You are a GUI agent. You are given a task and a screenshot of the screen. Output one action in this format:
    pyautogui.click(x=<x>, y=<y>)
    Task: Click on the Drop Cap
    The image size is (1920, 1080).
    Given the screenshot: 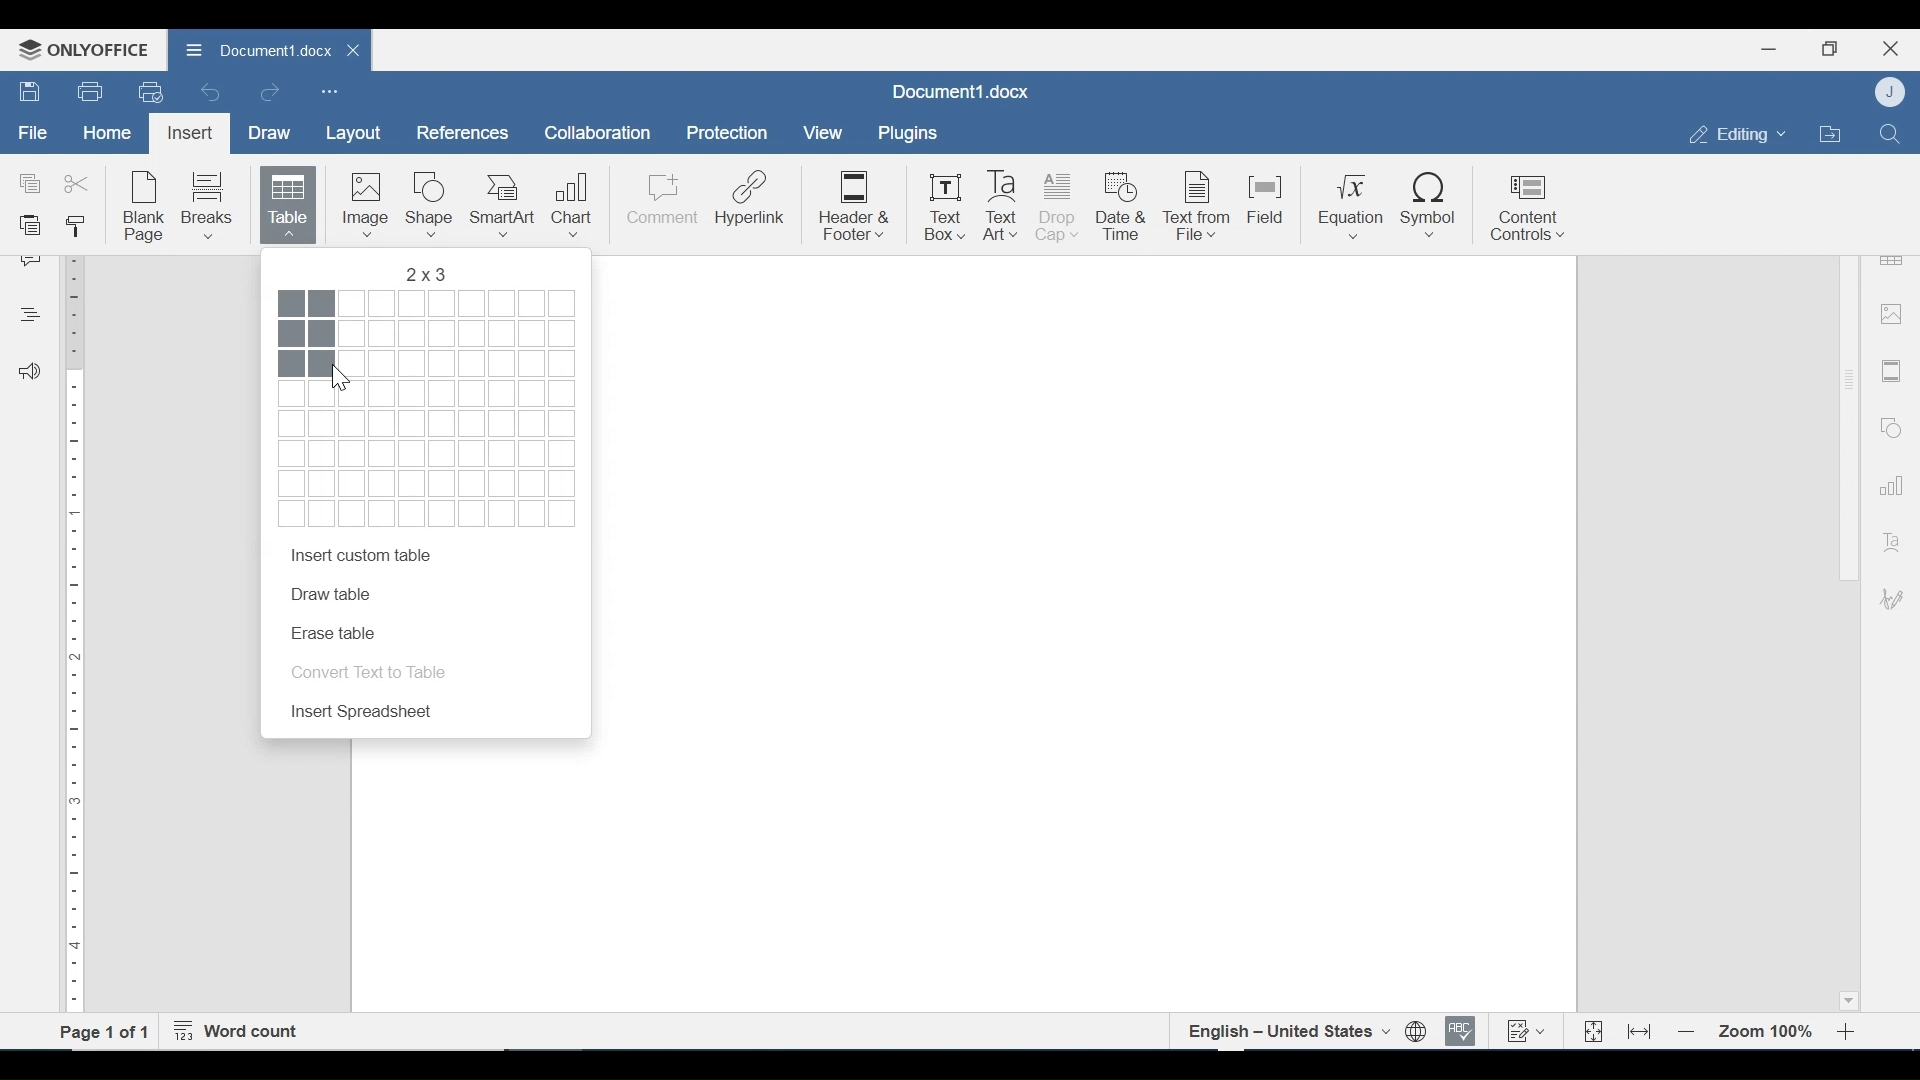 What is the action you would take?
    pyautogui.click(x=1059, y=208)
    